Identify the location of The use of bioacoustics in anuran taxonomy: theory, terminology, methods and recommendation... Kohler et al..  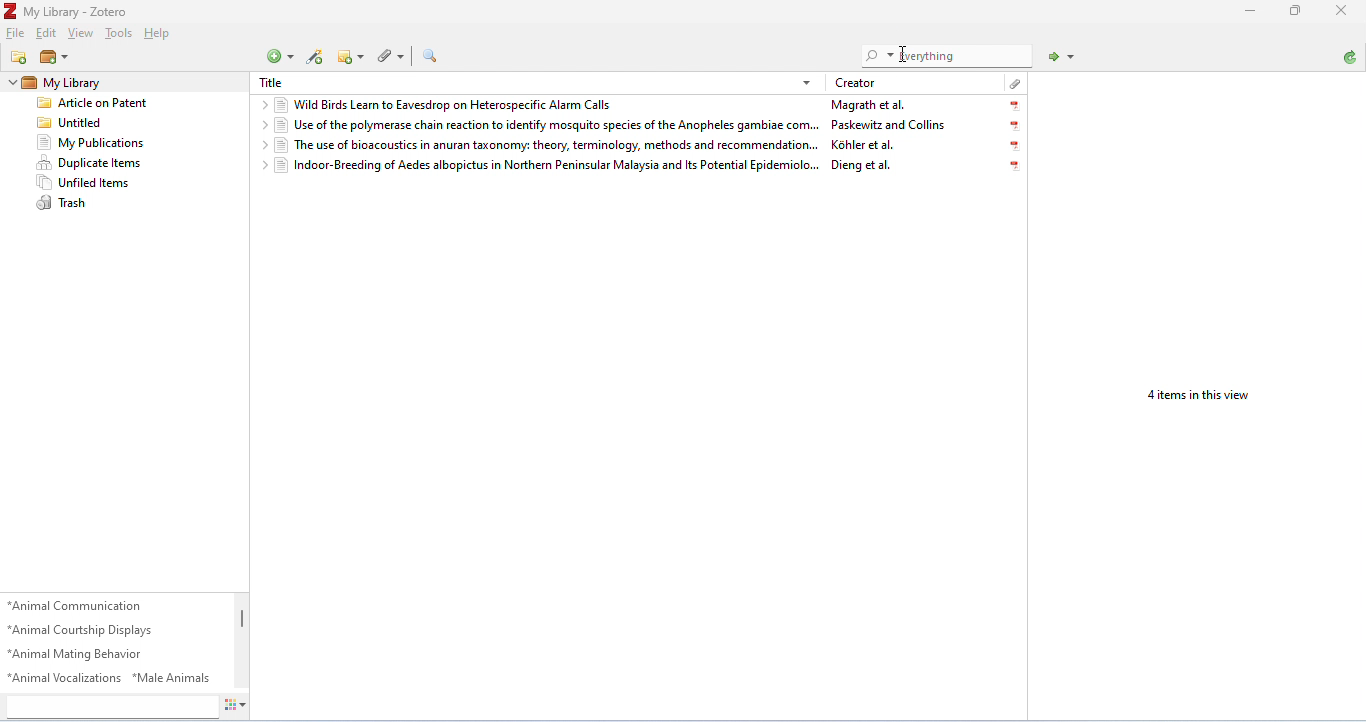
(640, 146).